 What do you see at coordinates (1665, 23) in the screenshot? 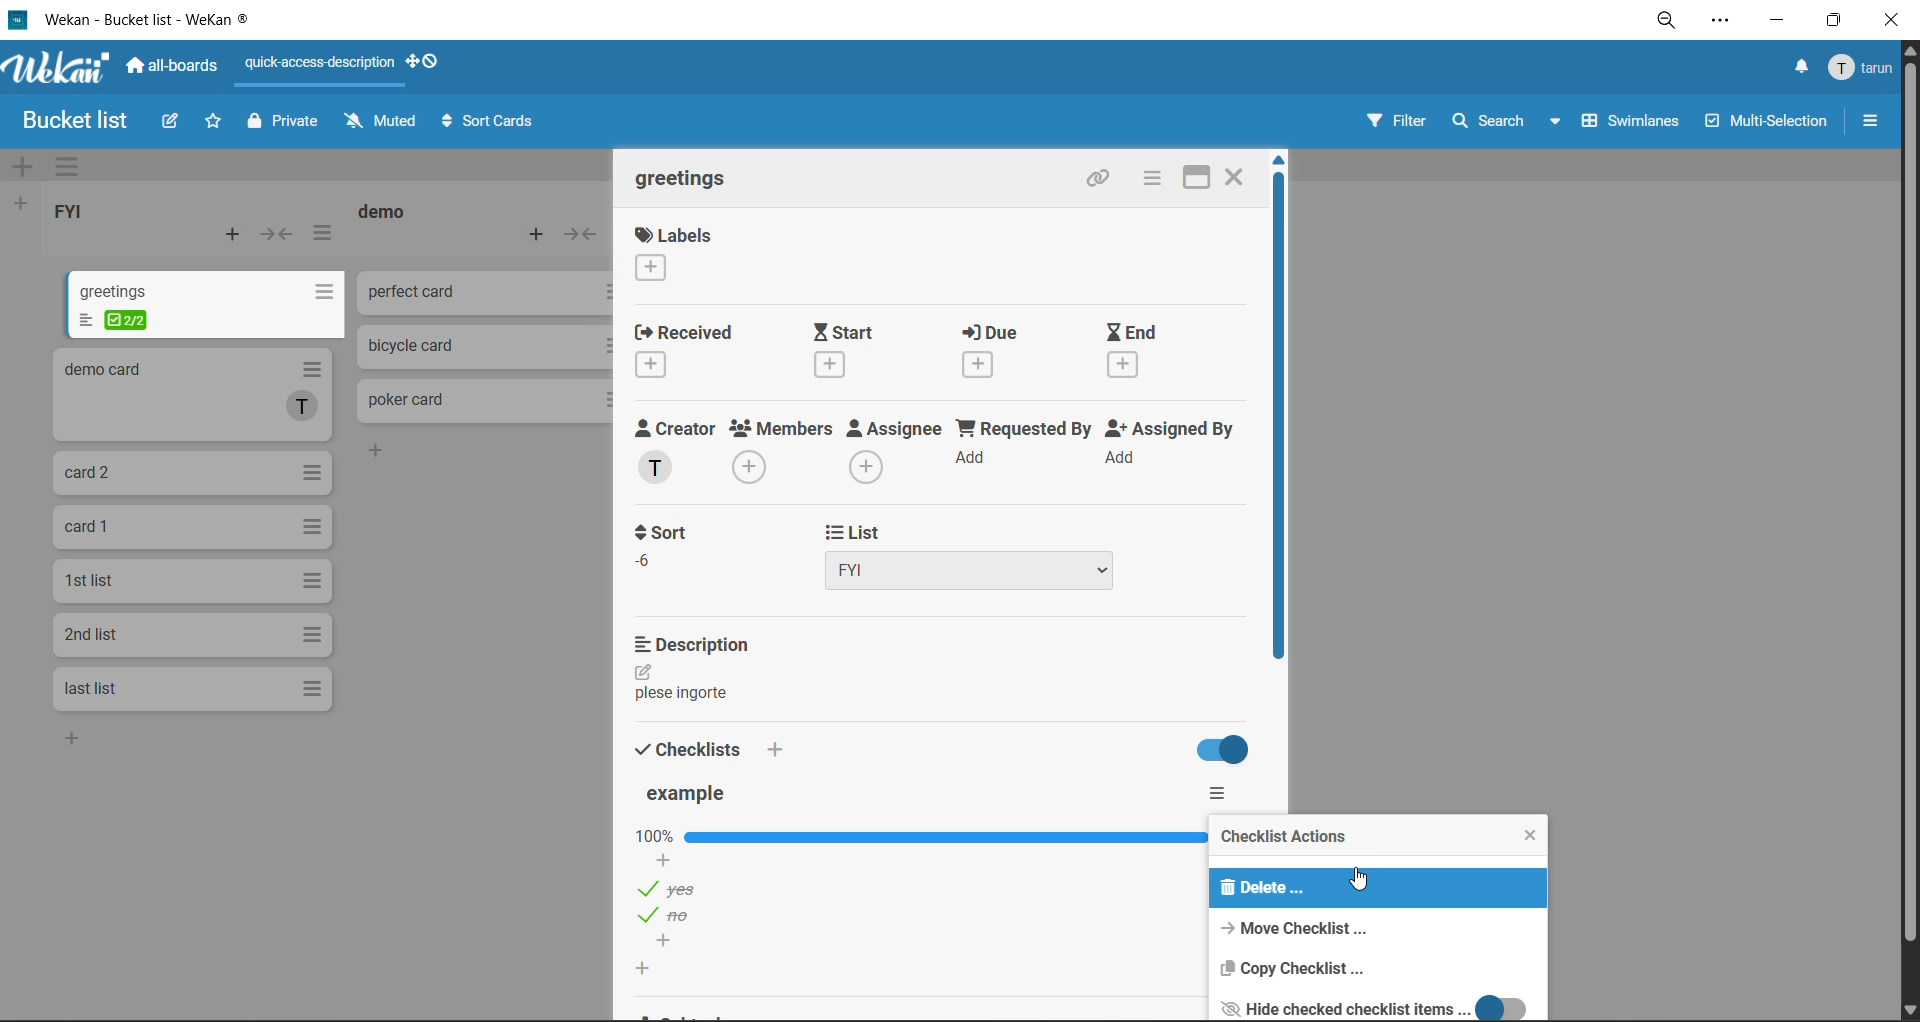
I see `zoom` at bounding box center [1665, 23].